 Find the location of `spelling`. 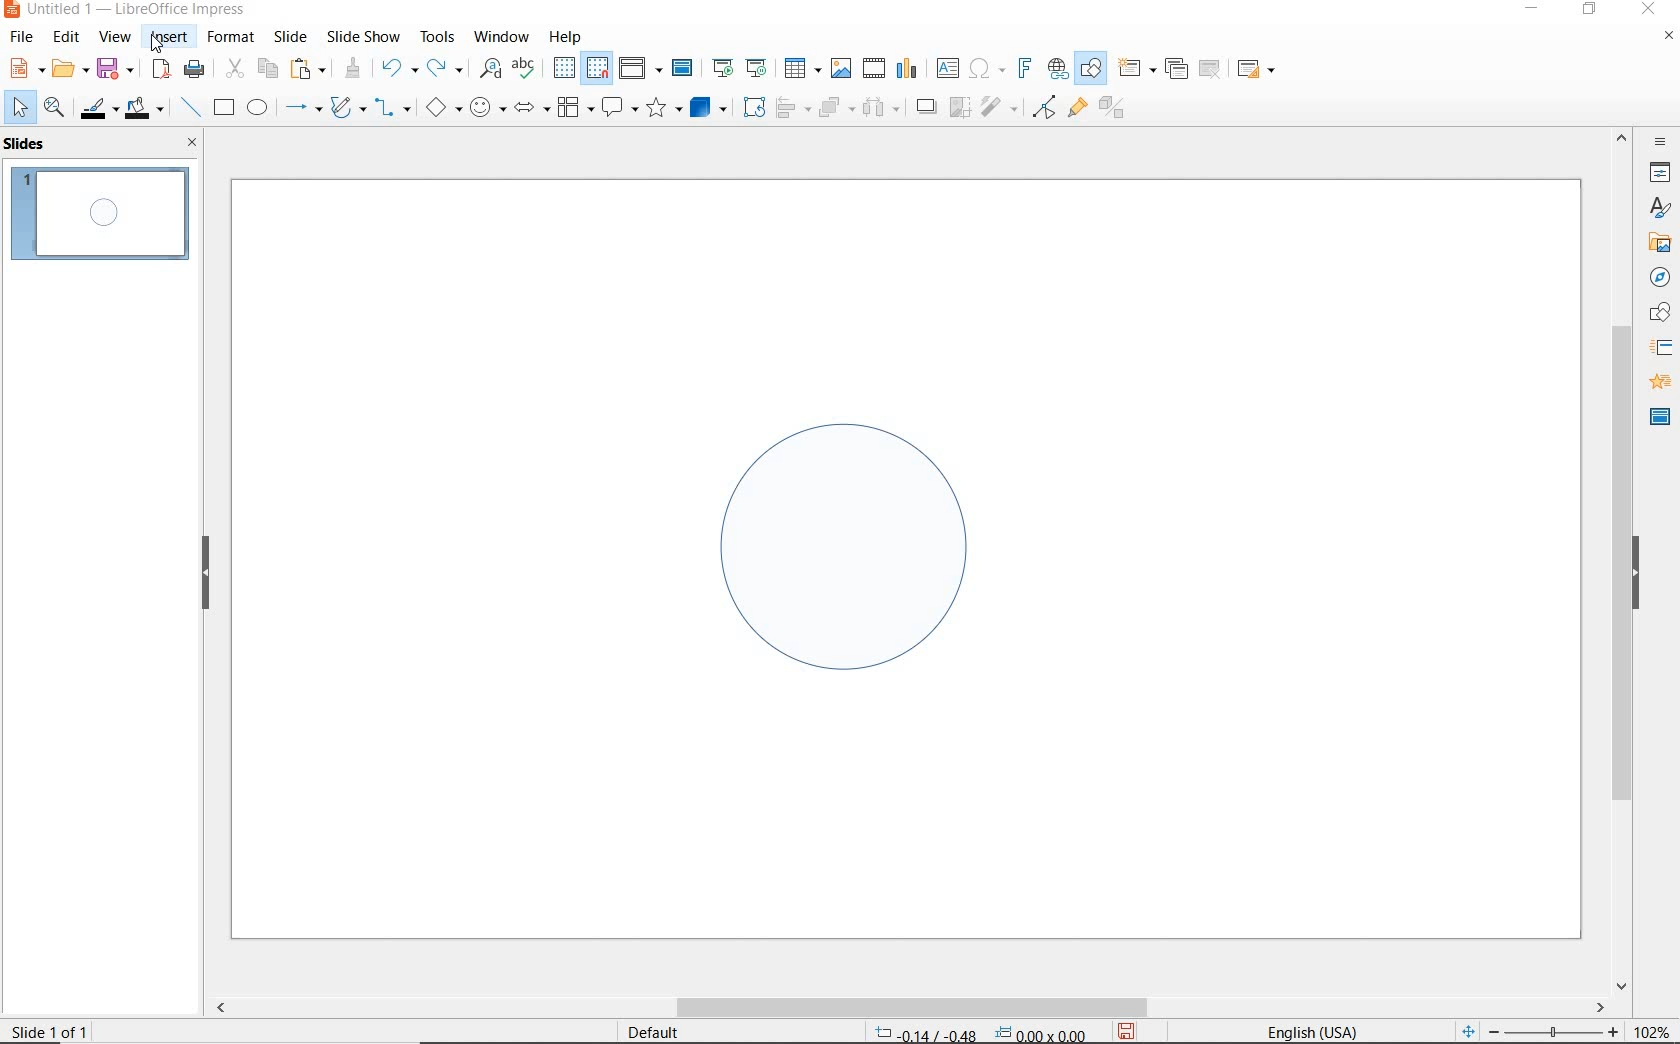

spelling is located at coordinates (523, 68).